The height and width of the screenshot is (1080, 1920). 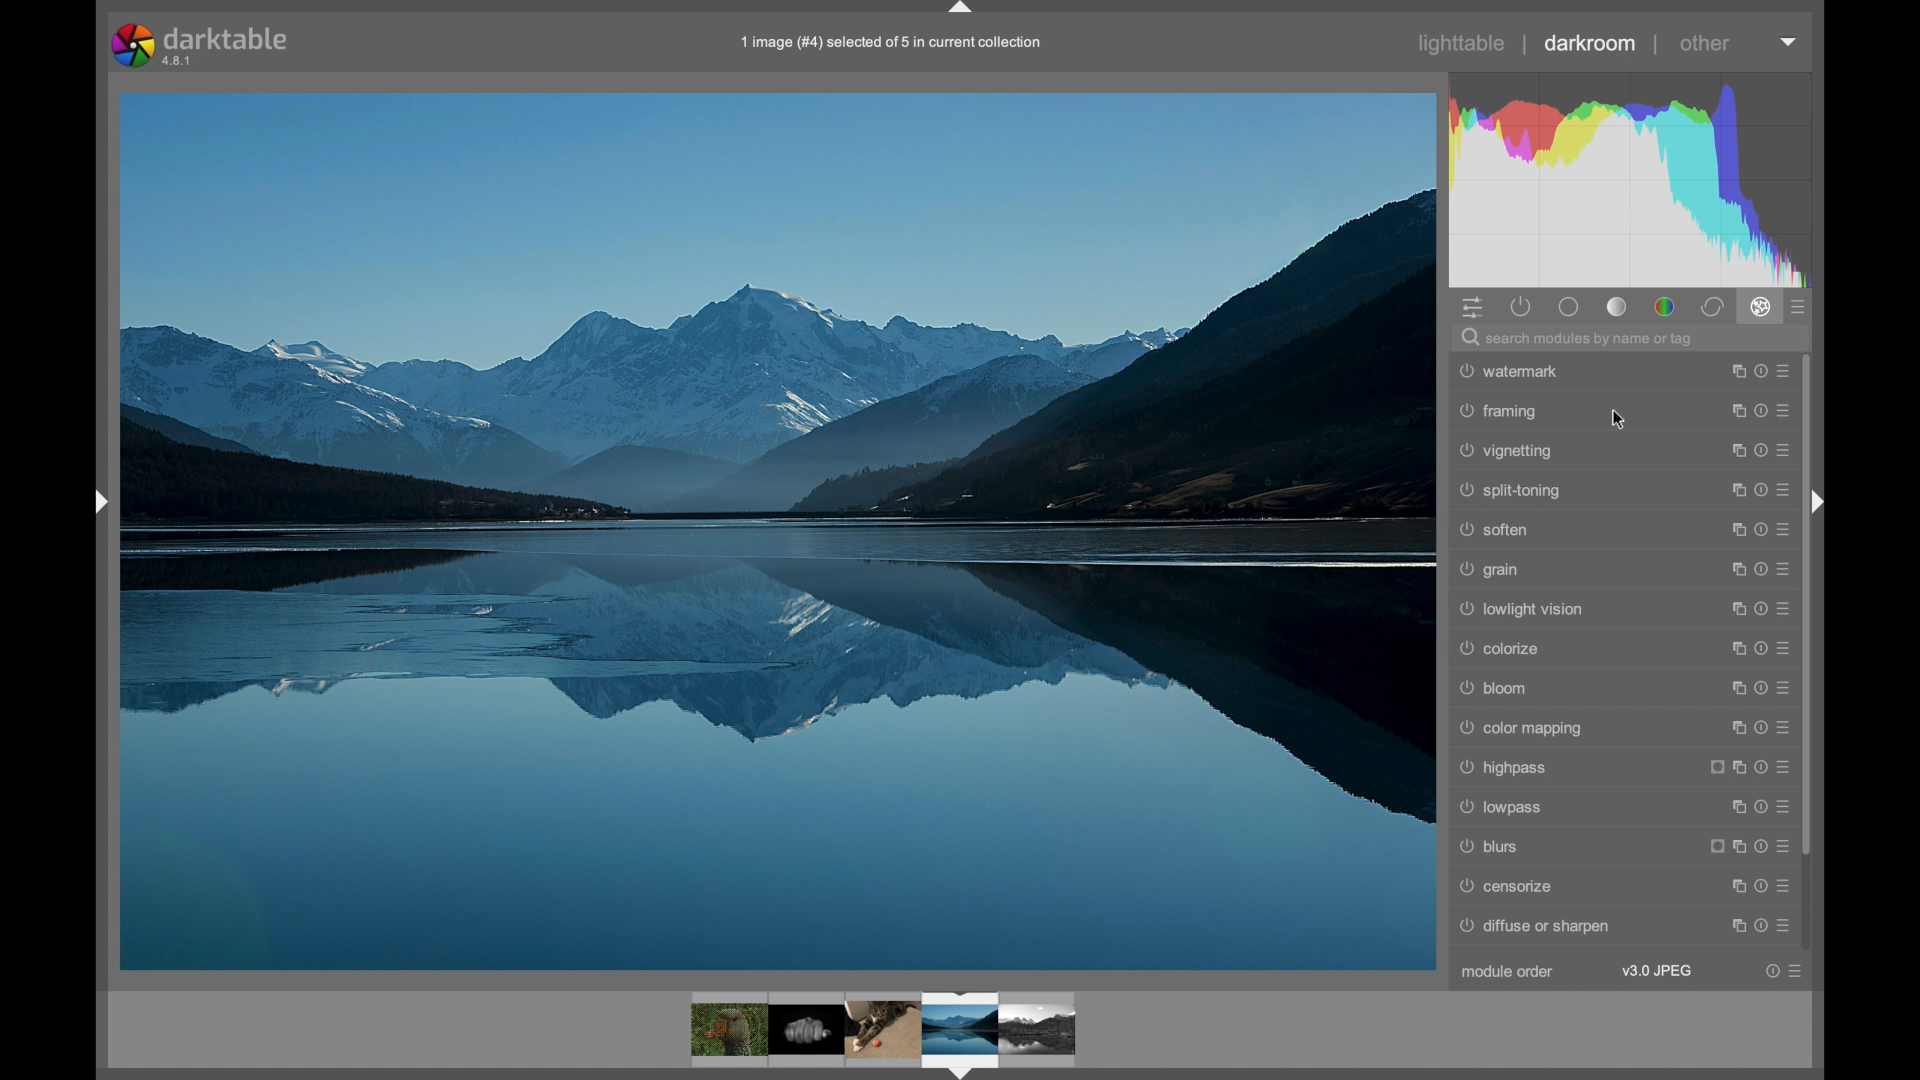 I want to click on framing, so click(x=1501, y=411).